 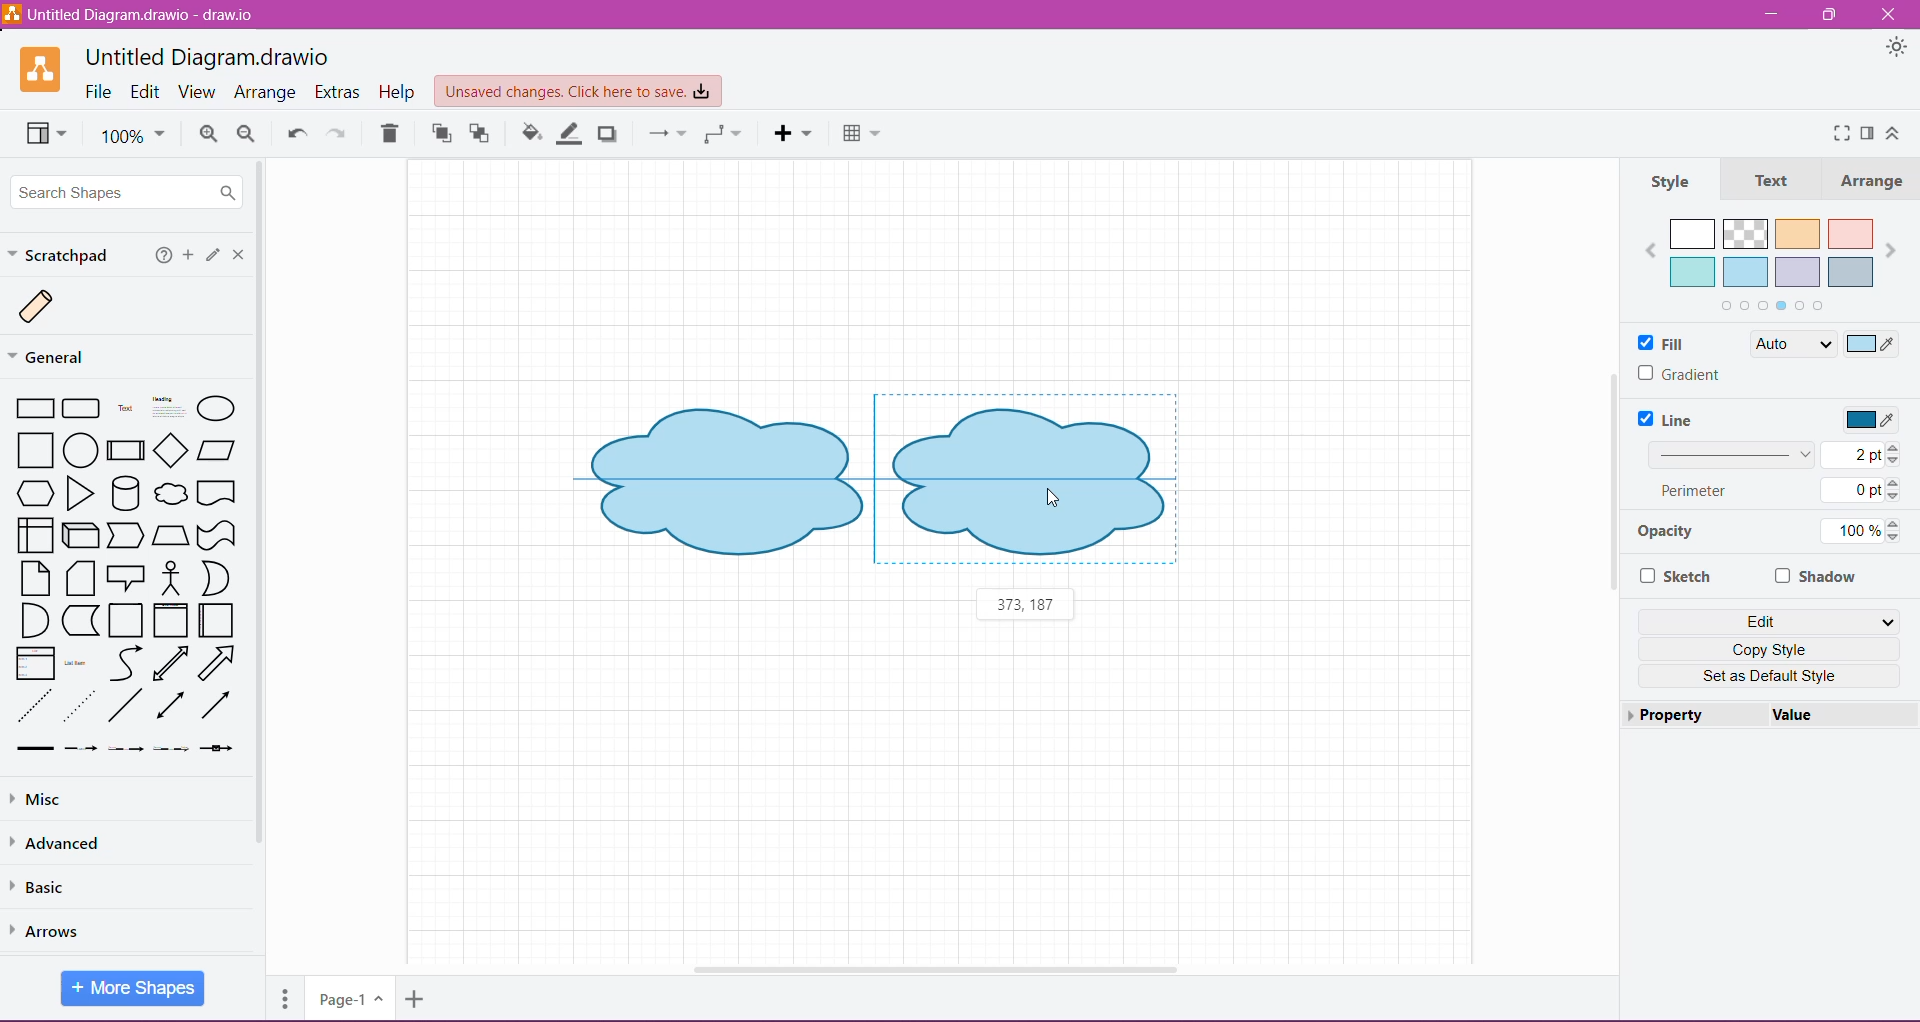 What do you see at coordinates (1667, 344) in the screenshot?
I see `Fill` at bounding box center [1667, 344].